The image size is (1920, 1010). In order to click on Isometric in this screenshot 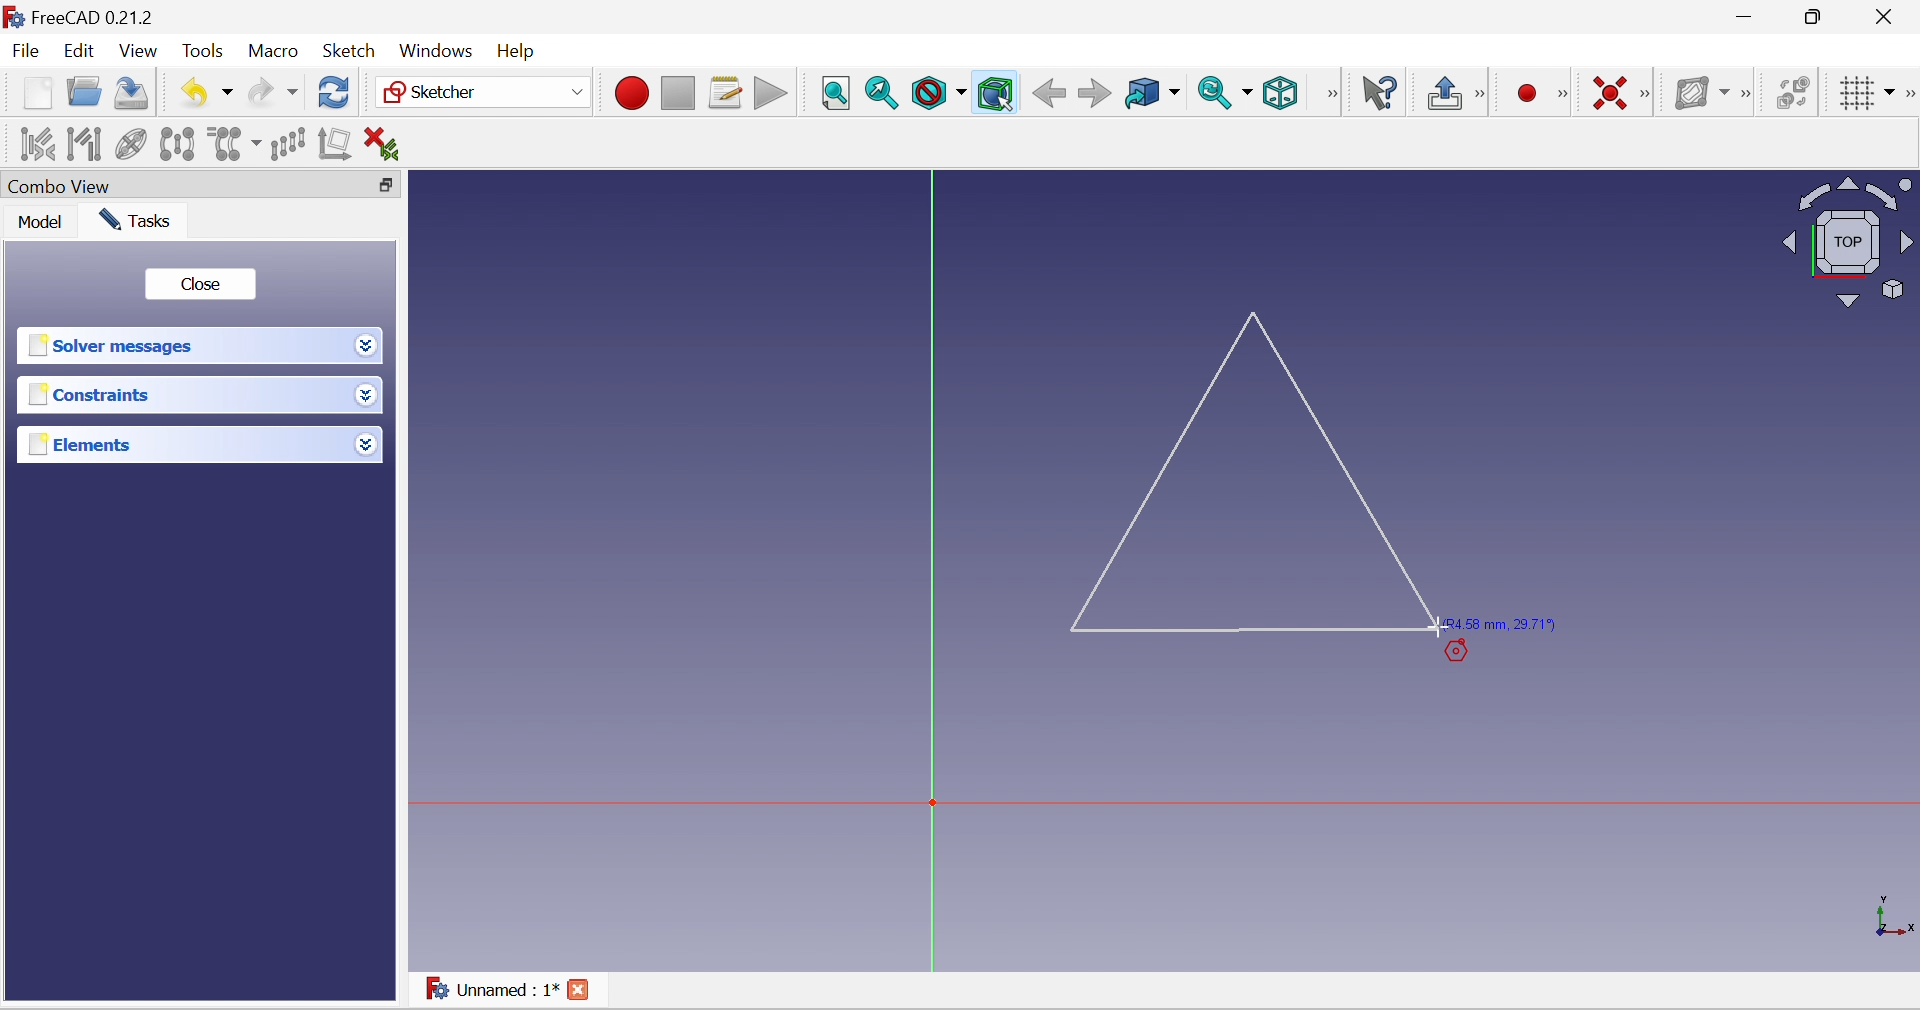, I will do `click(1281, 93)`.